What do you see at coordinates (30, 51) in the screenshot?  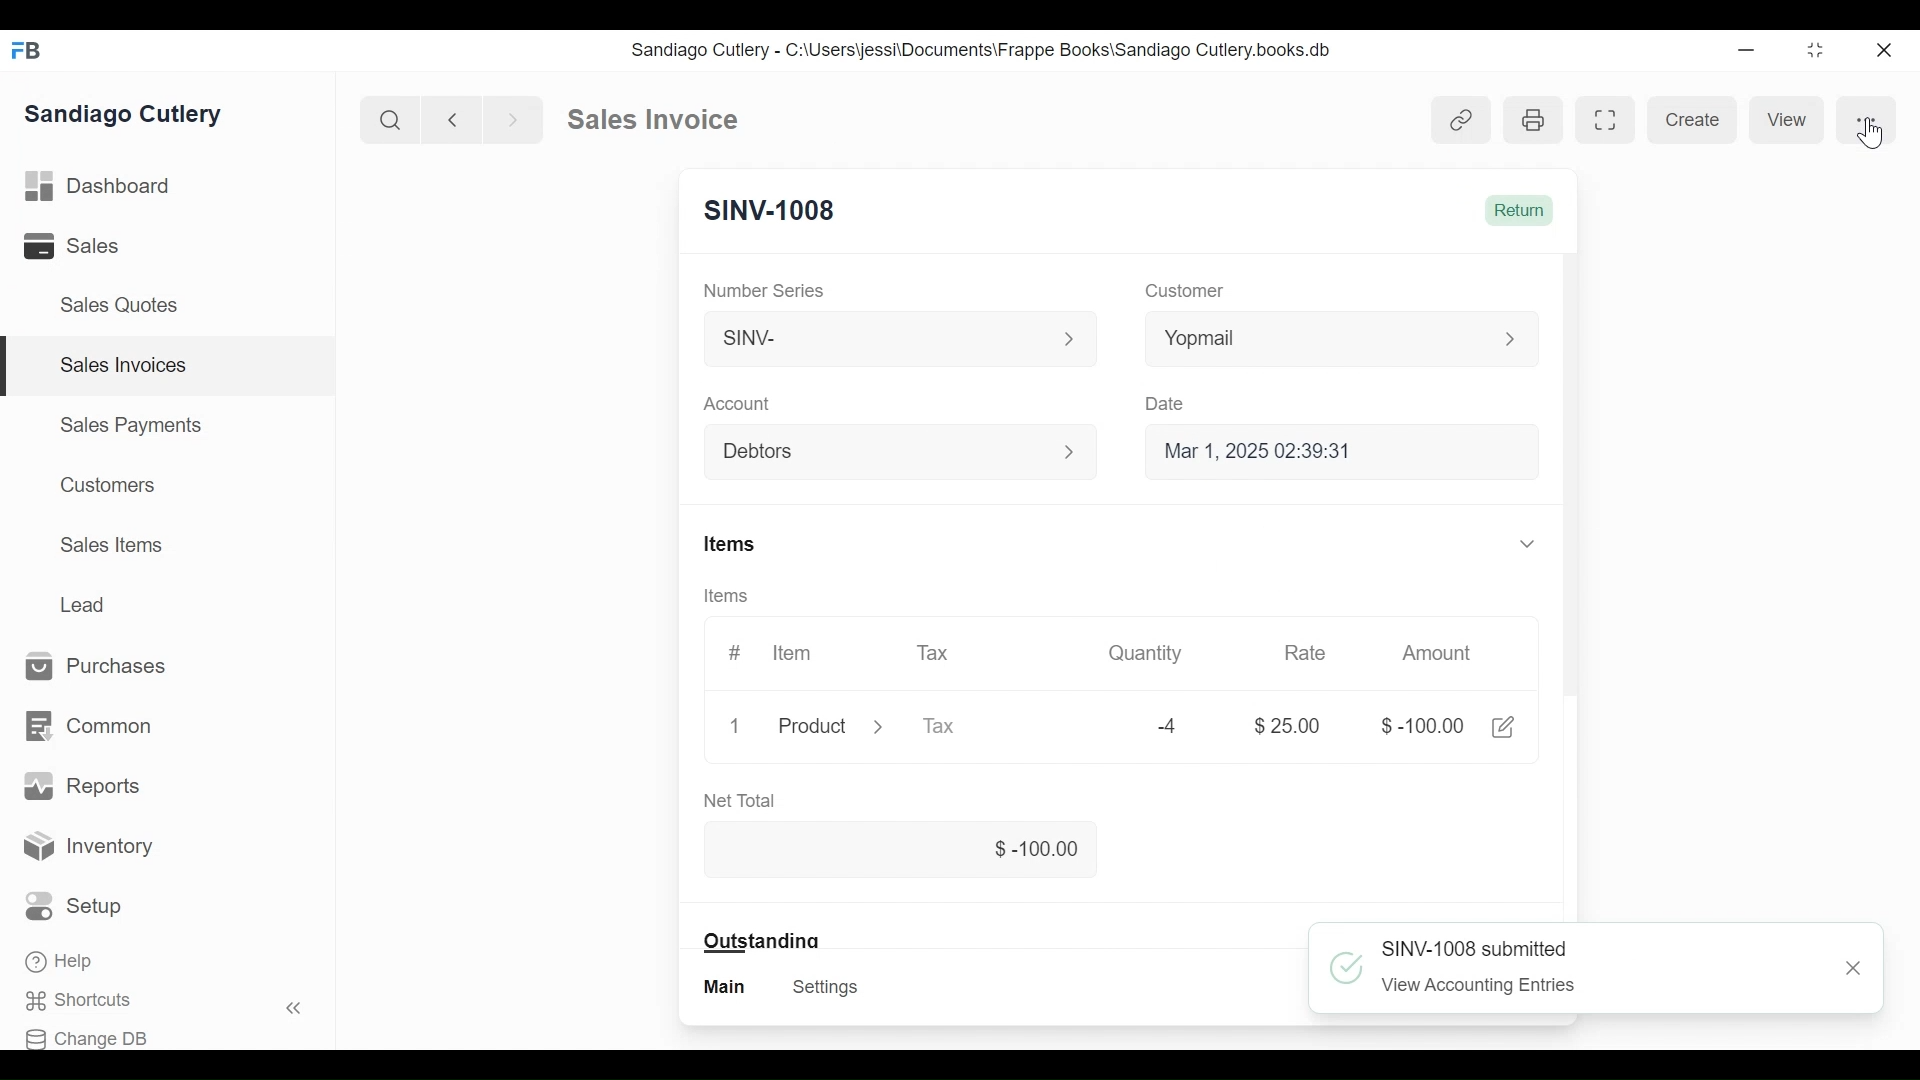 I see `FB` at bounding box center [30, 51].